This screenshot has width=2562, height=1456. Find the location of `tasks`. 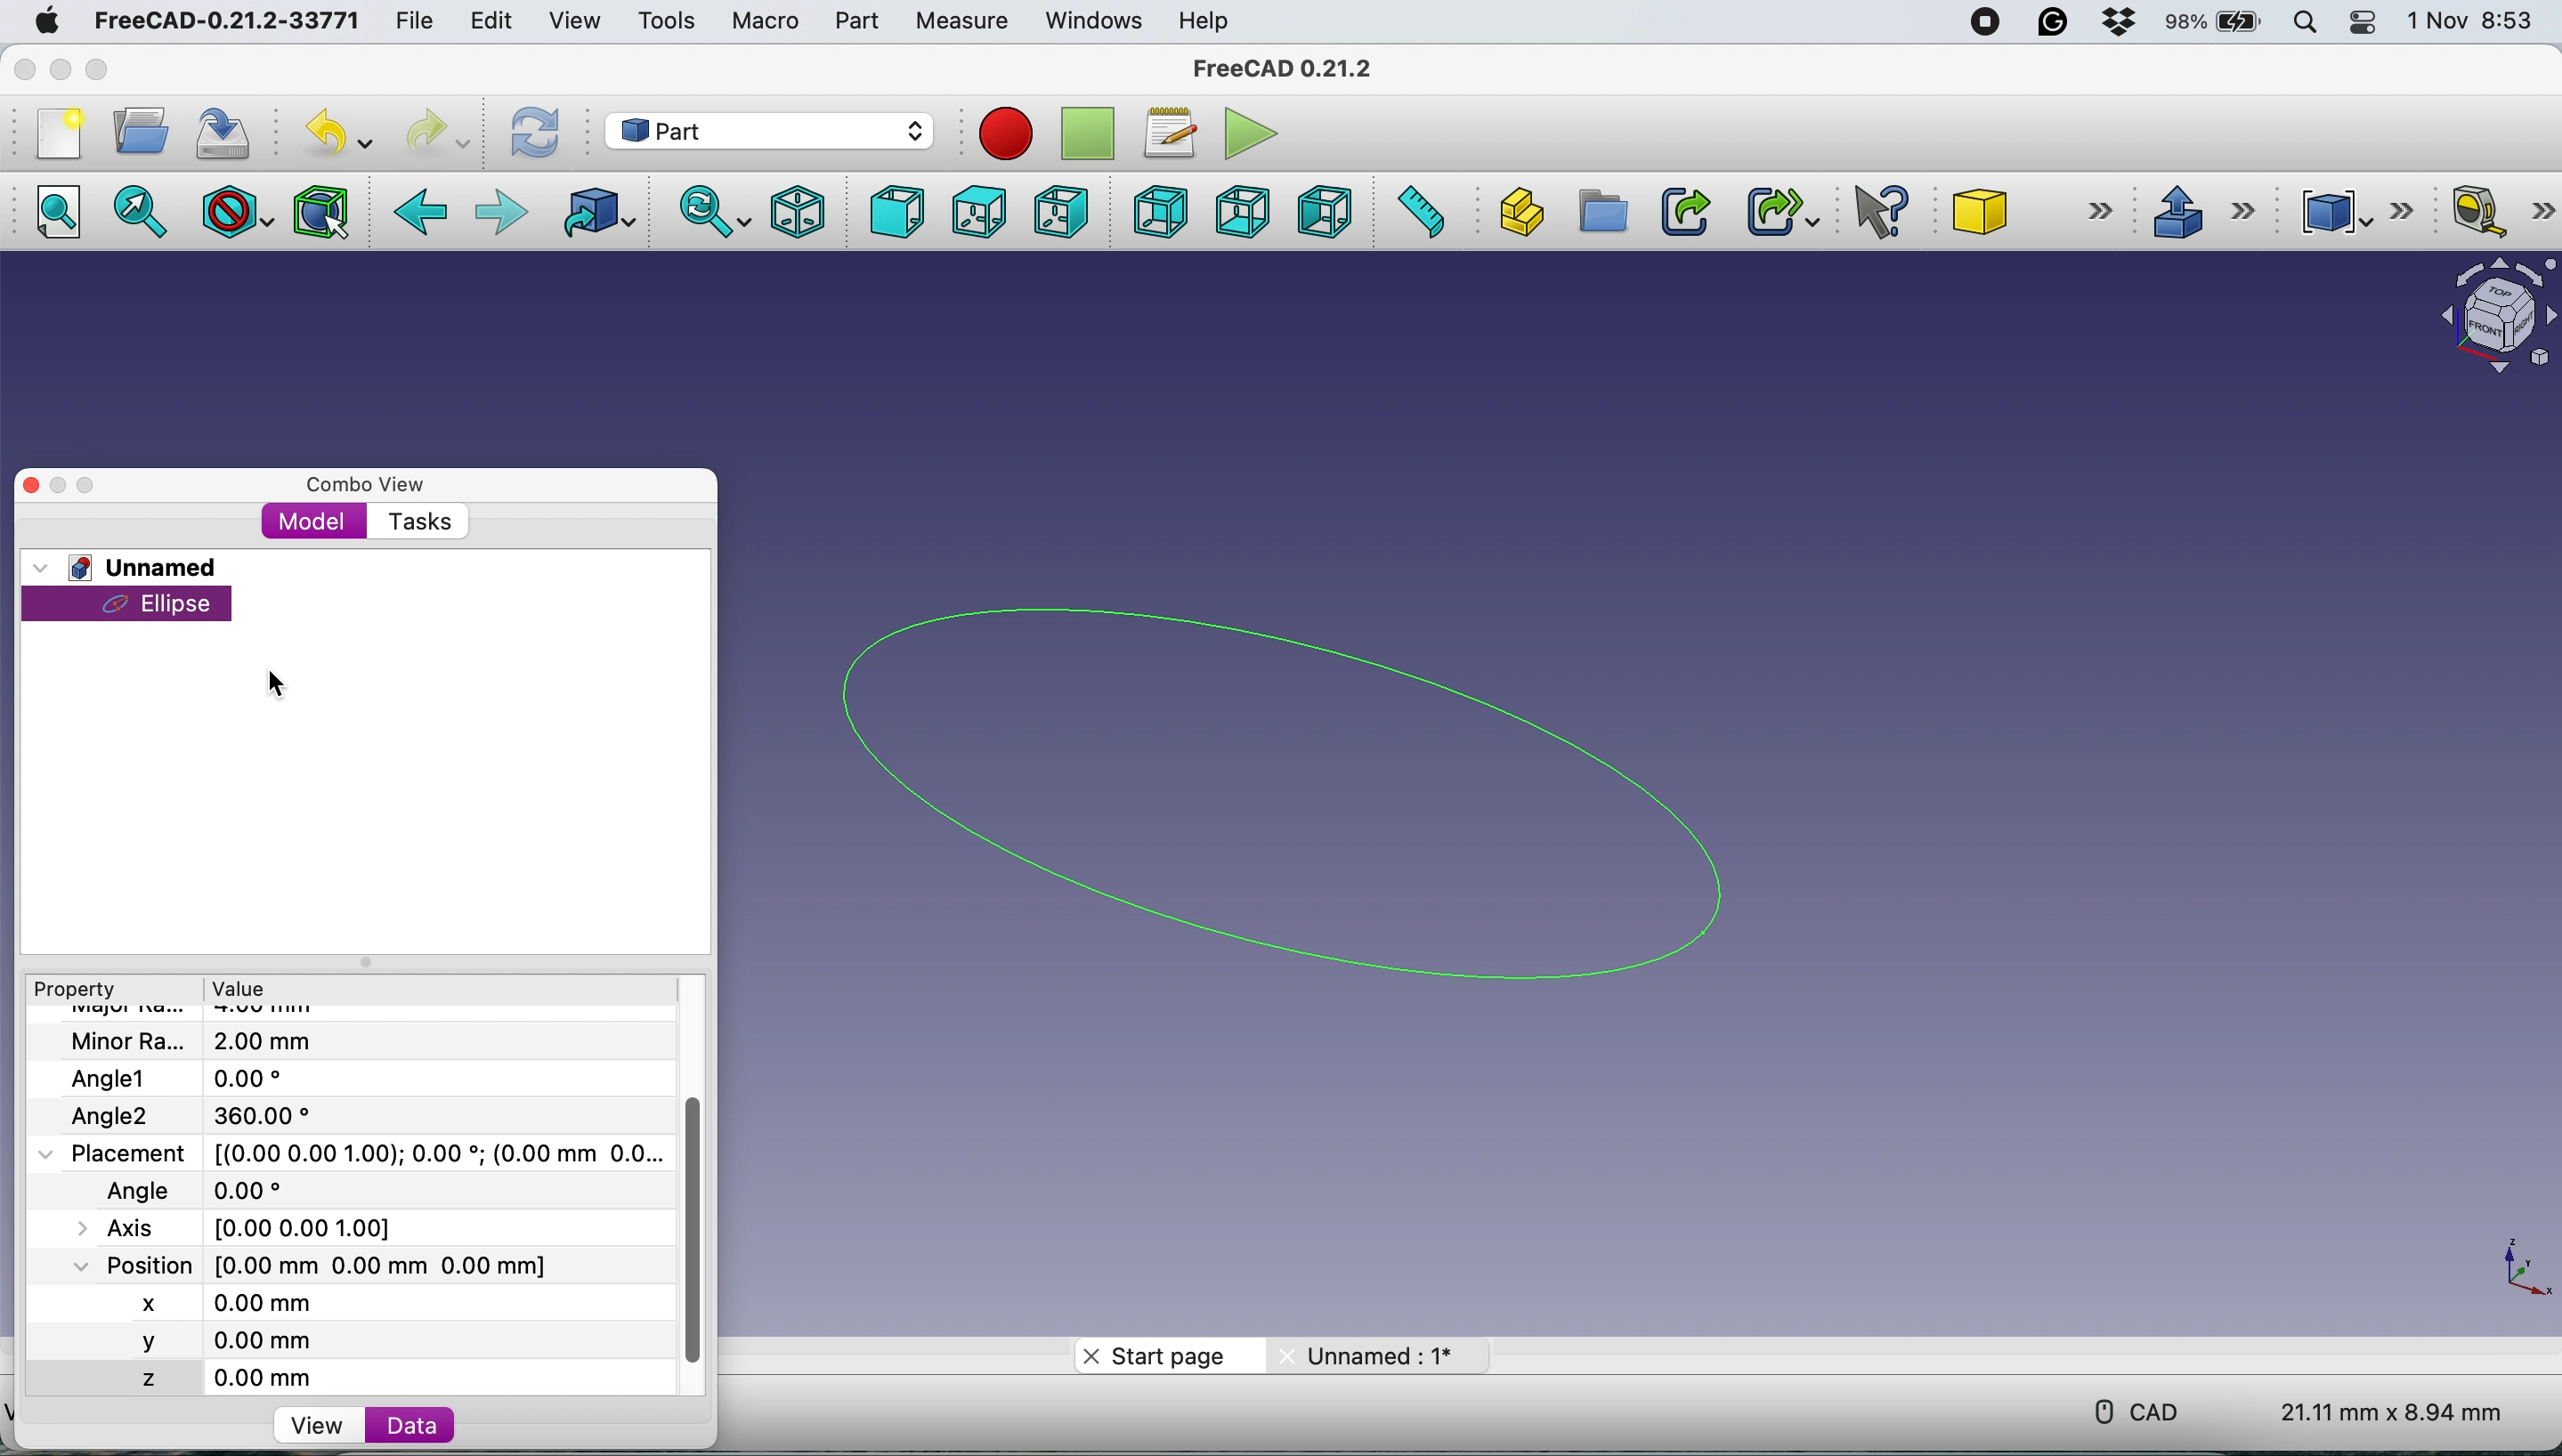

tasks is located at coordinates (418, 522).